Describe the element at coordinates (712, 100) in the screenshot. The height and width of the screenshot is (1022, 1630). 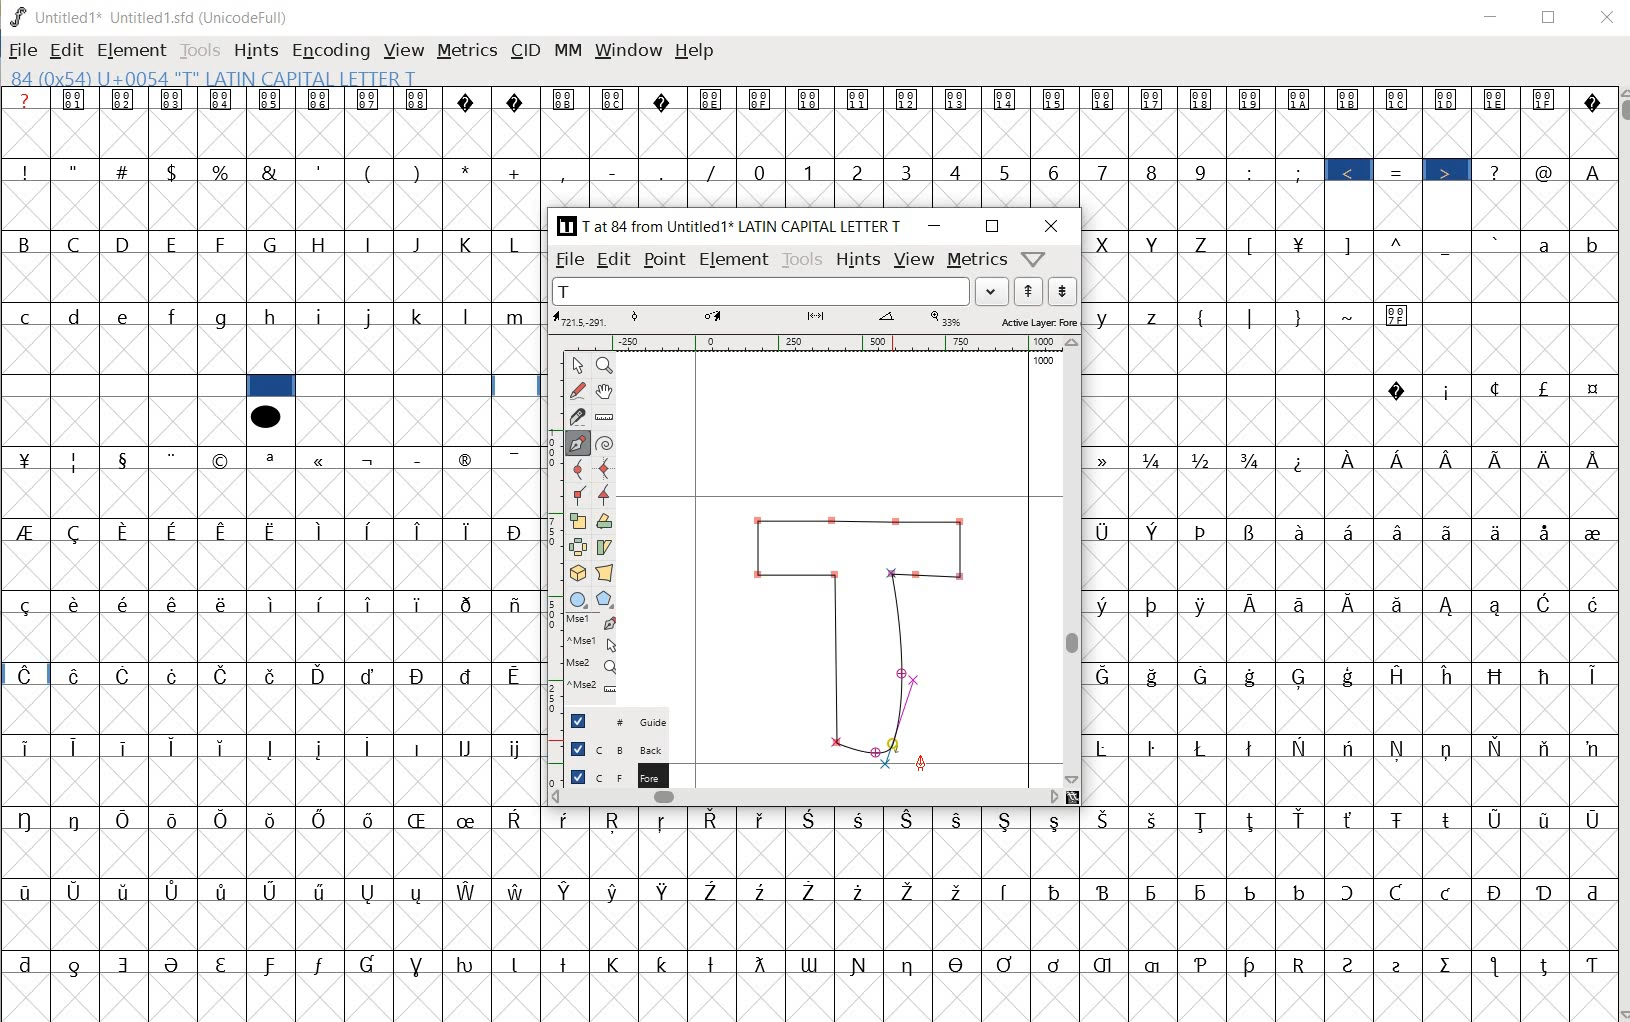
I see `Symbol` at that location.